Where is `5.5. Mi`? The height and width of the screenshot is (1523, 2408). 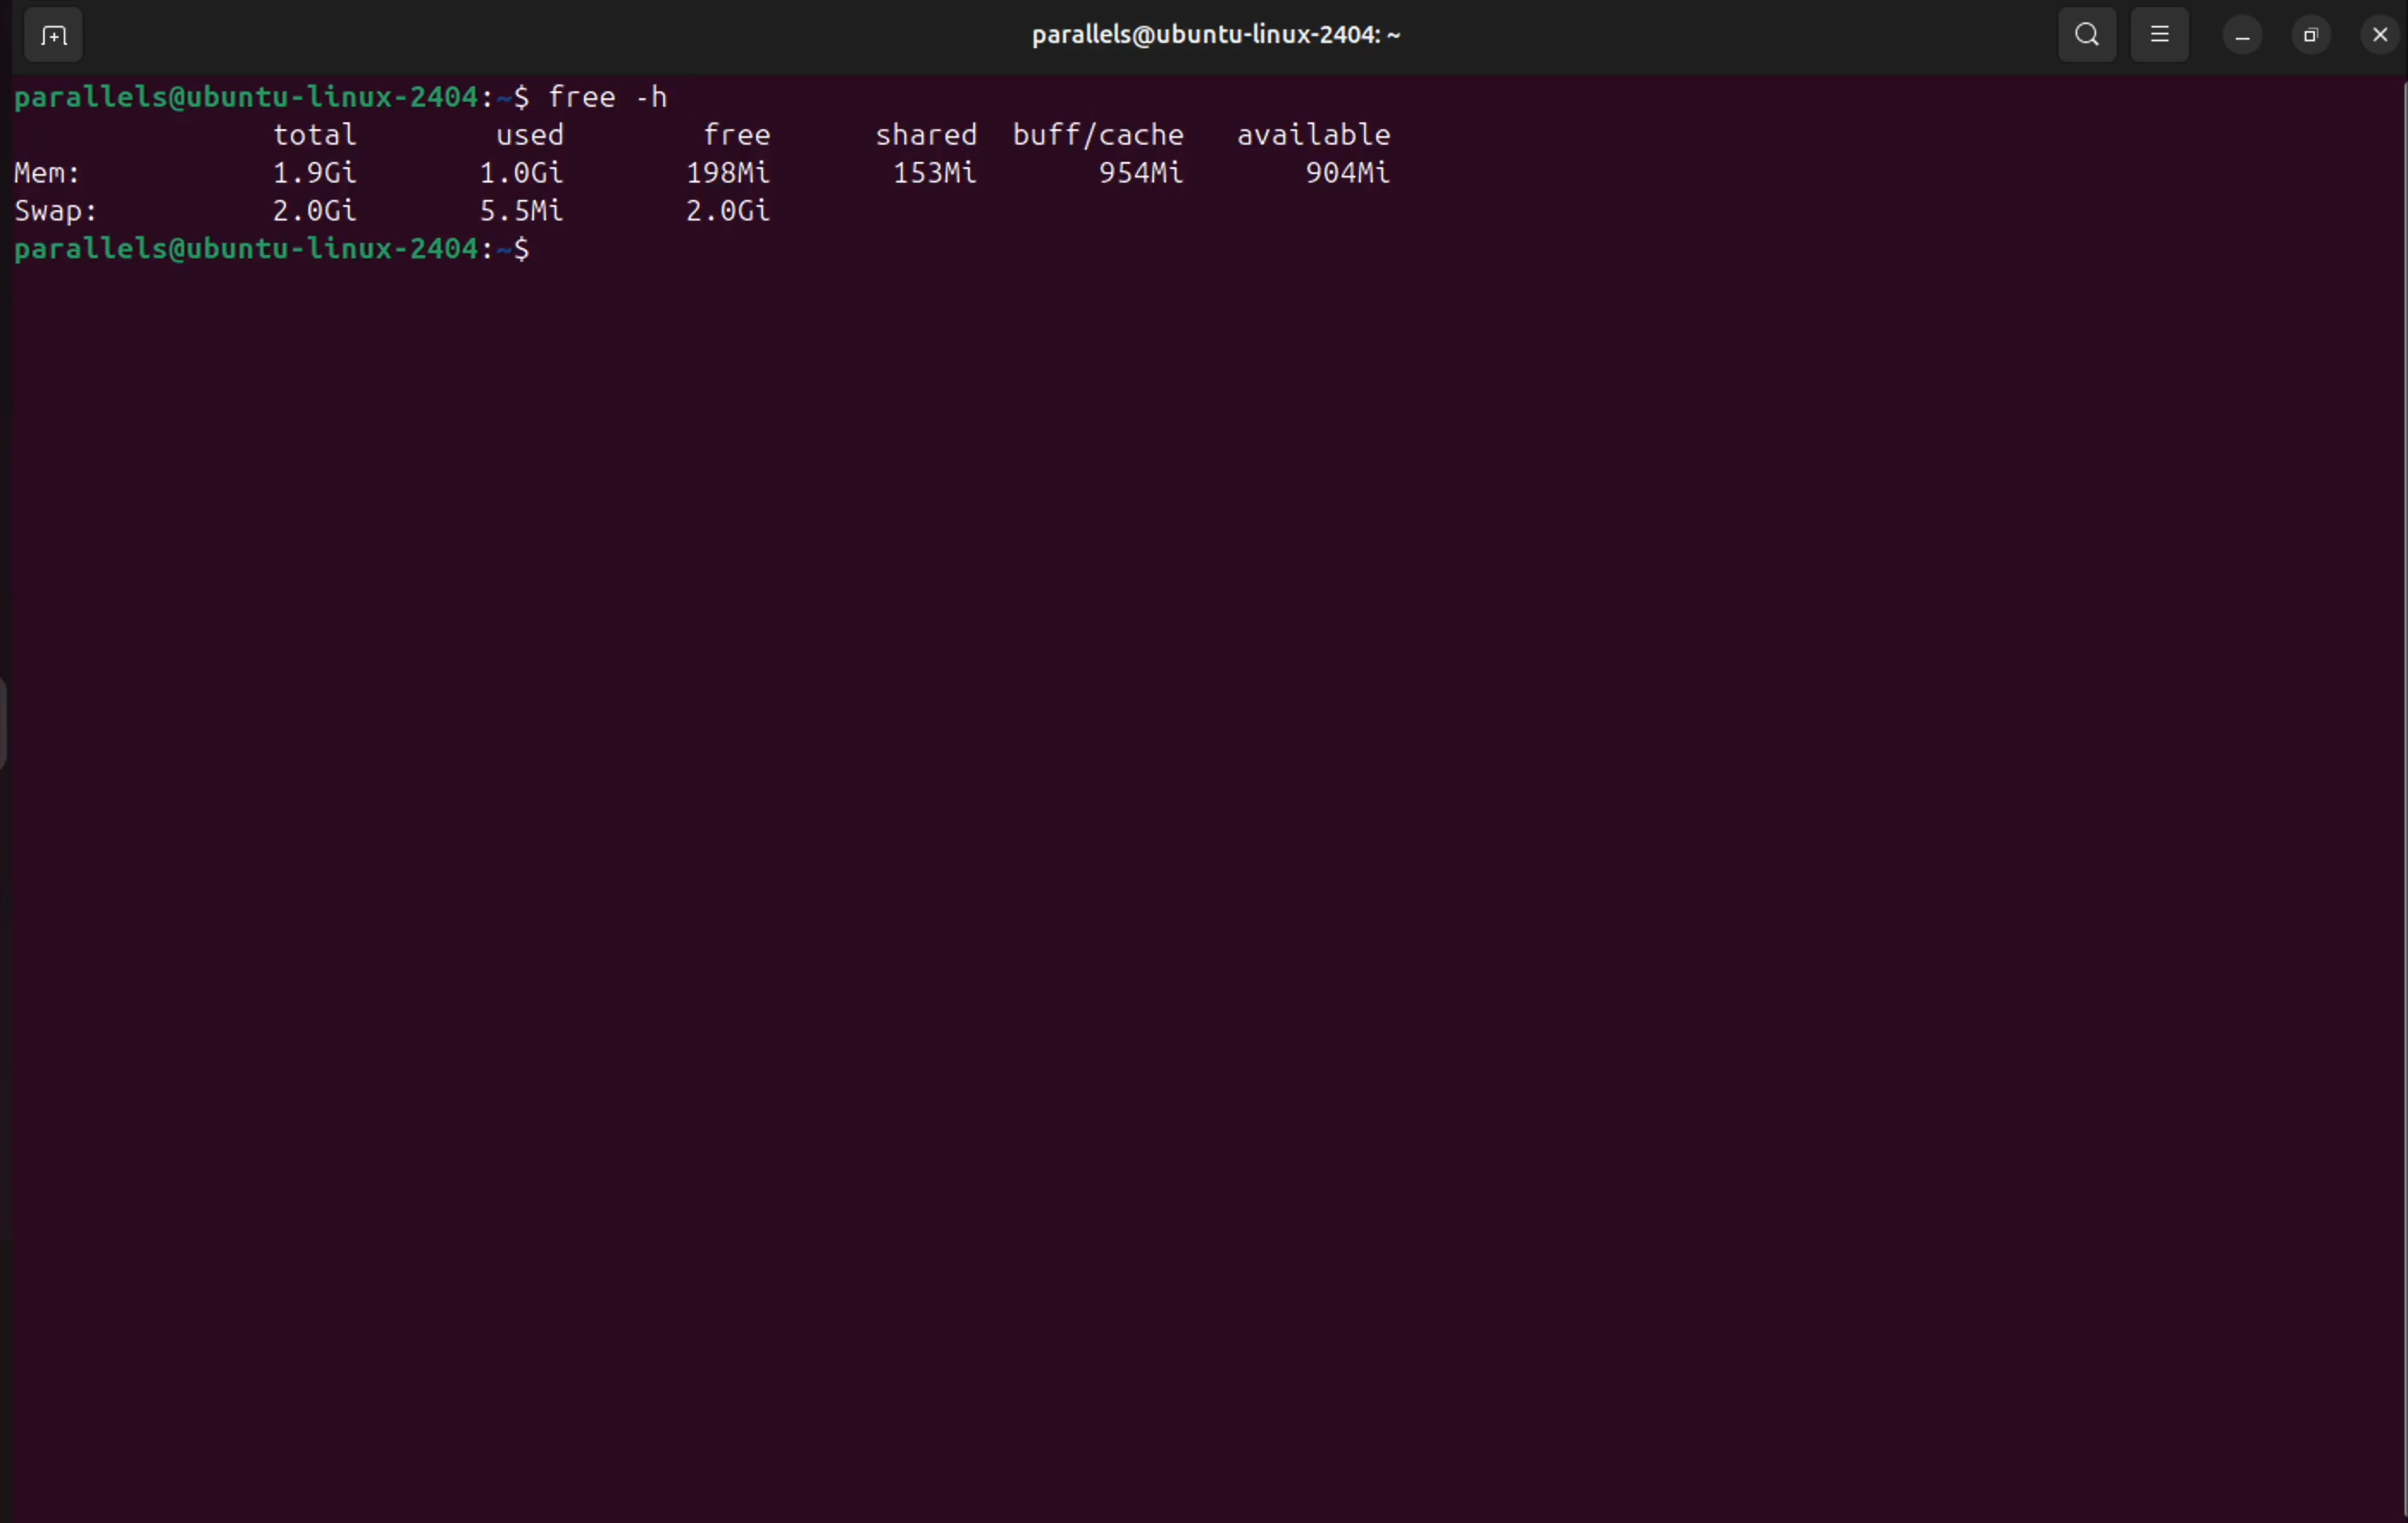
5.5. Mi is located at coordinates (521, 212).